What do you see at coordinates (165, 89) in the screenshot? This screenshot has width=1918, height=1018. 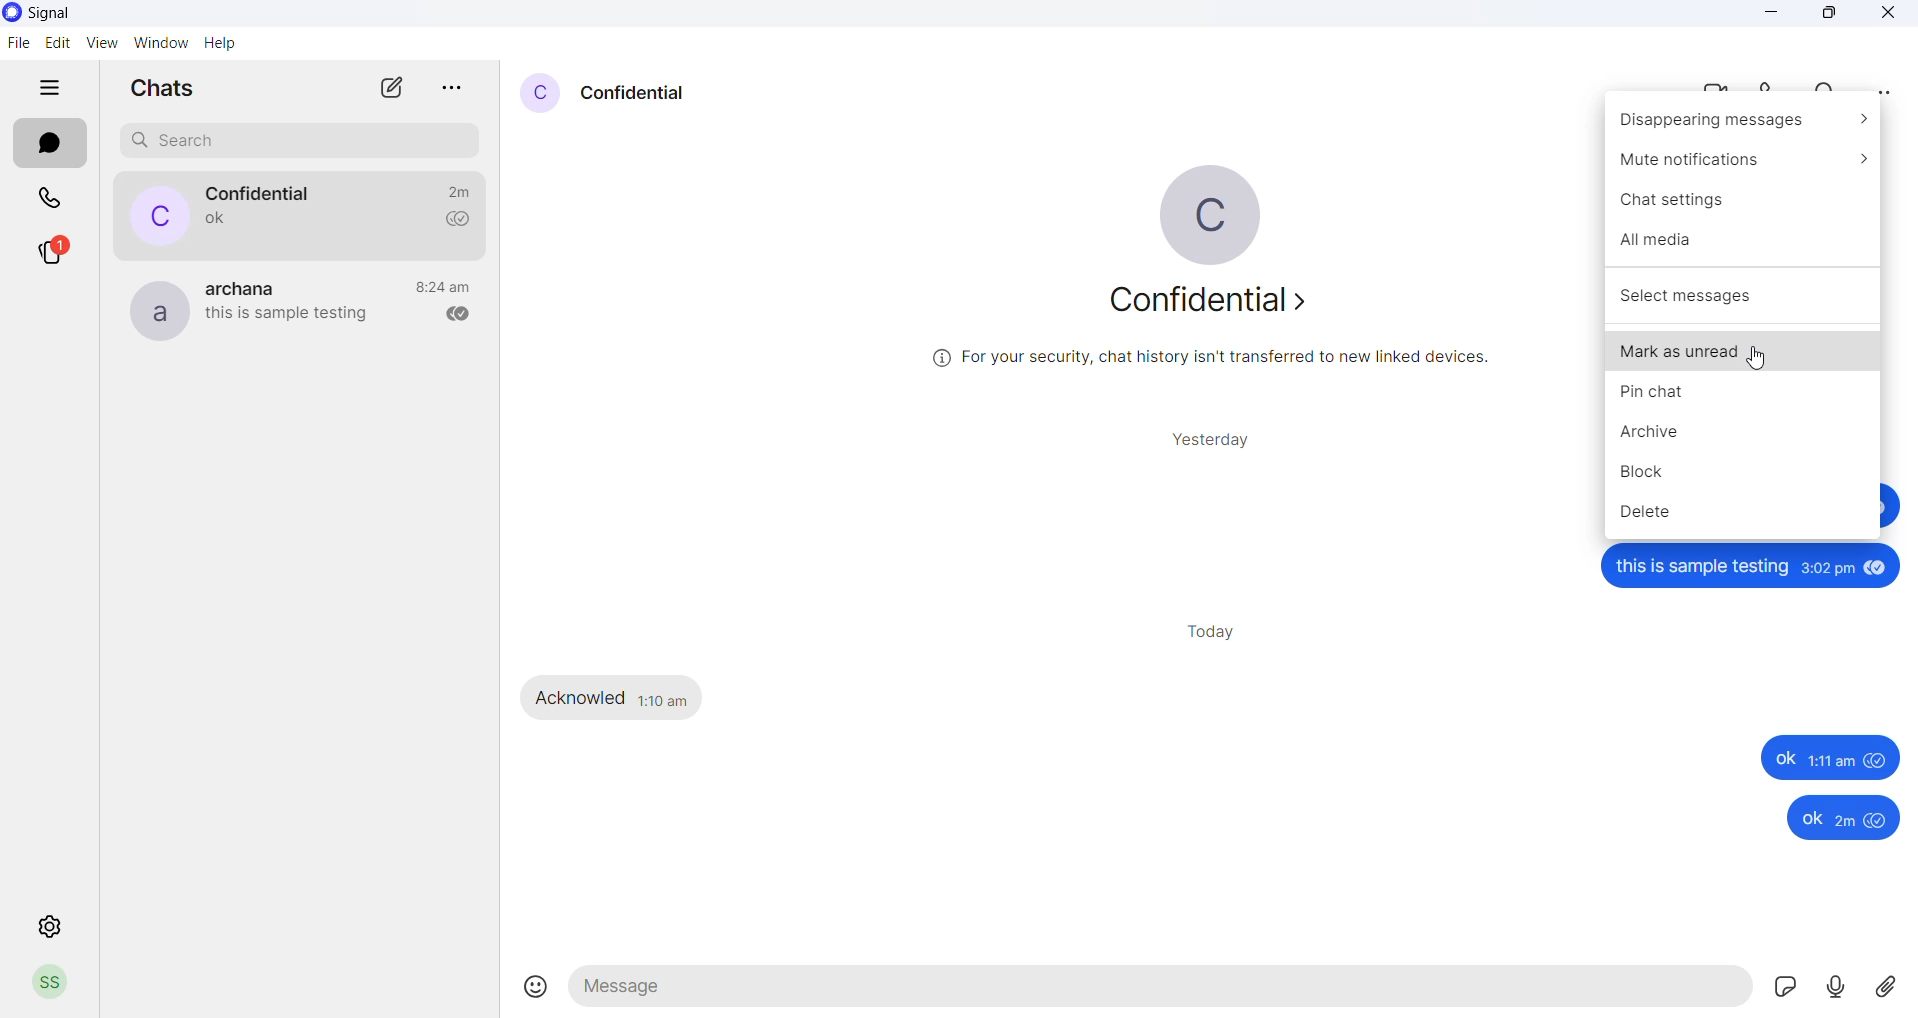 I see `chats heading` at bounding box center [165, 89].